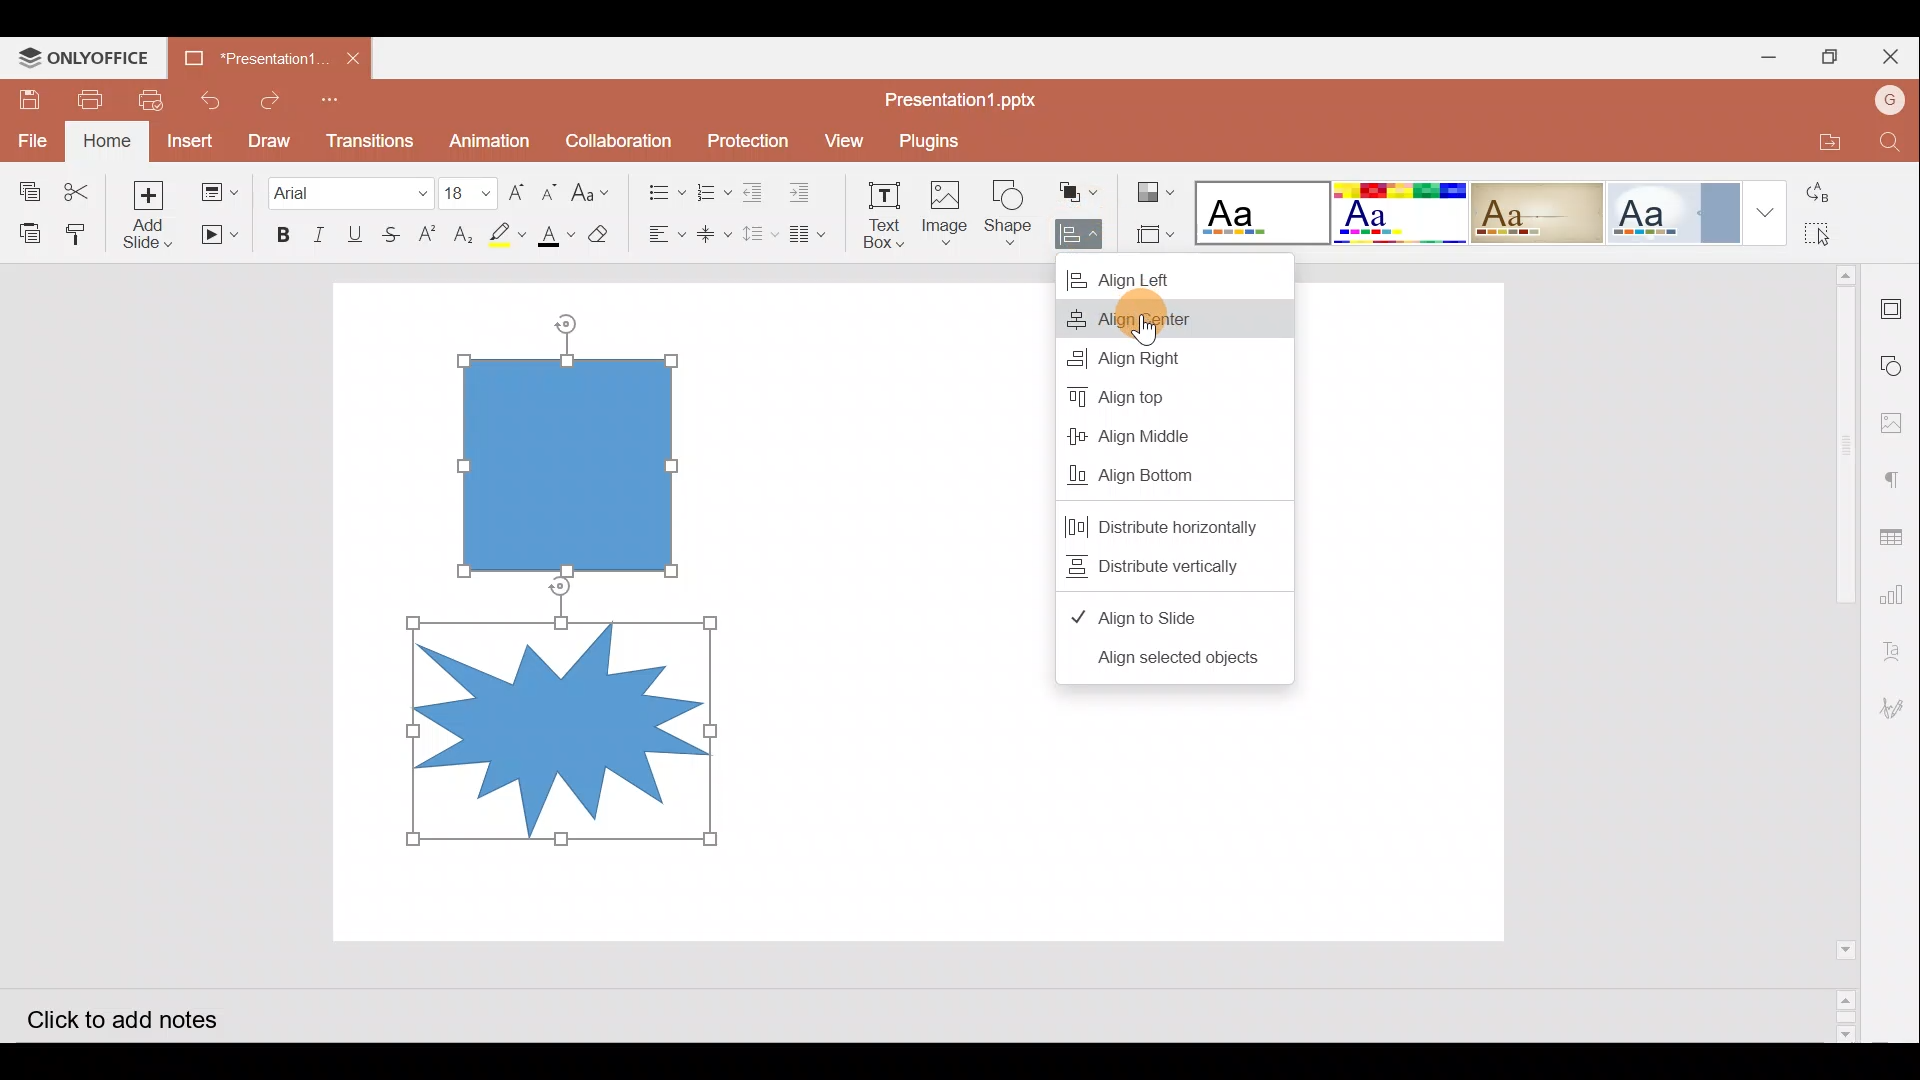  Describe the element at coordinates (1896, 475) in the screenshot. I see `Paragraph settings` at that location.